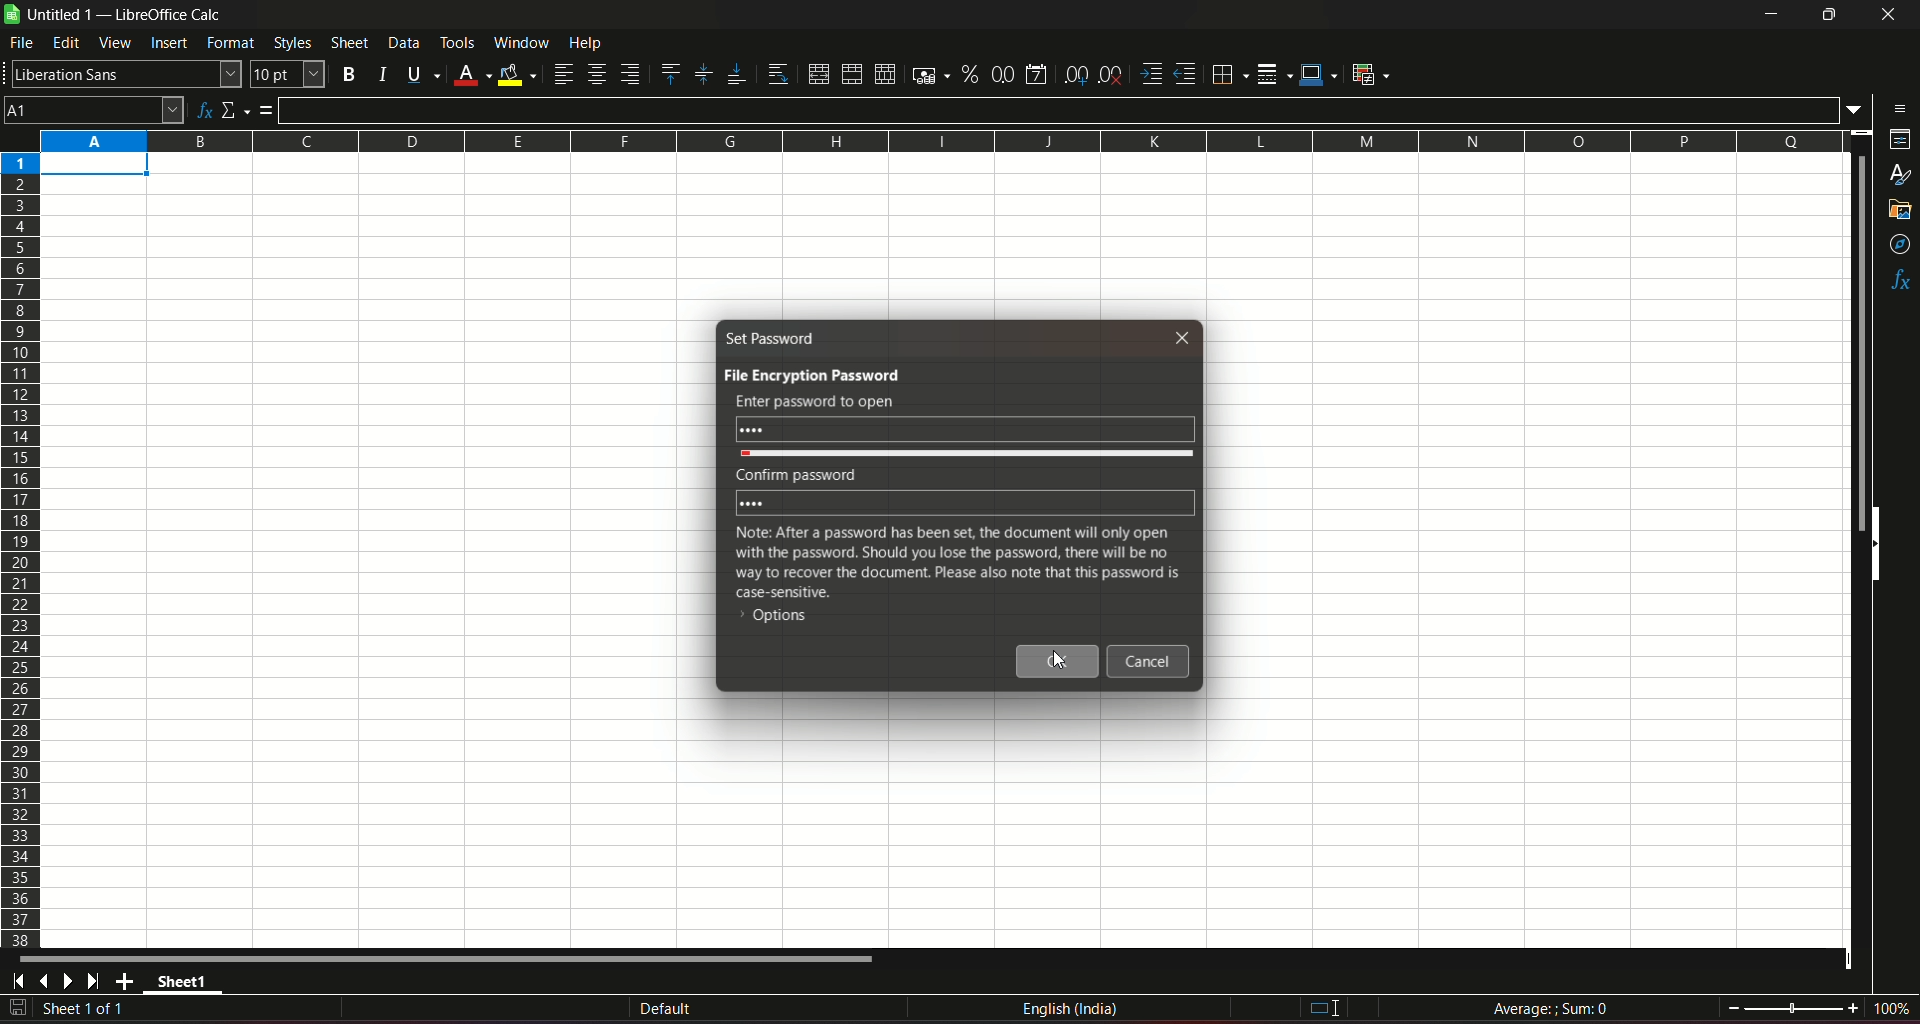 Image resolution: width=1920 pixels, height=1024 pixels. Describe the element at coordinates (1276, 72) in the screenshot. I see `border style` at that location.